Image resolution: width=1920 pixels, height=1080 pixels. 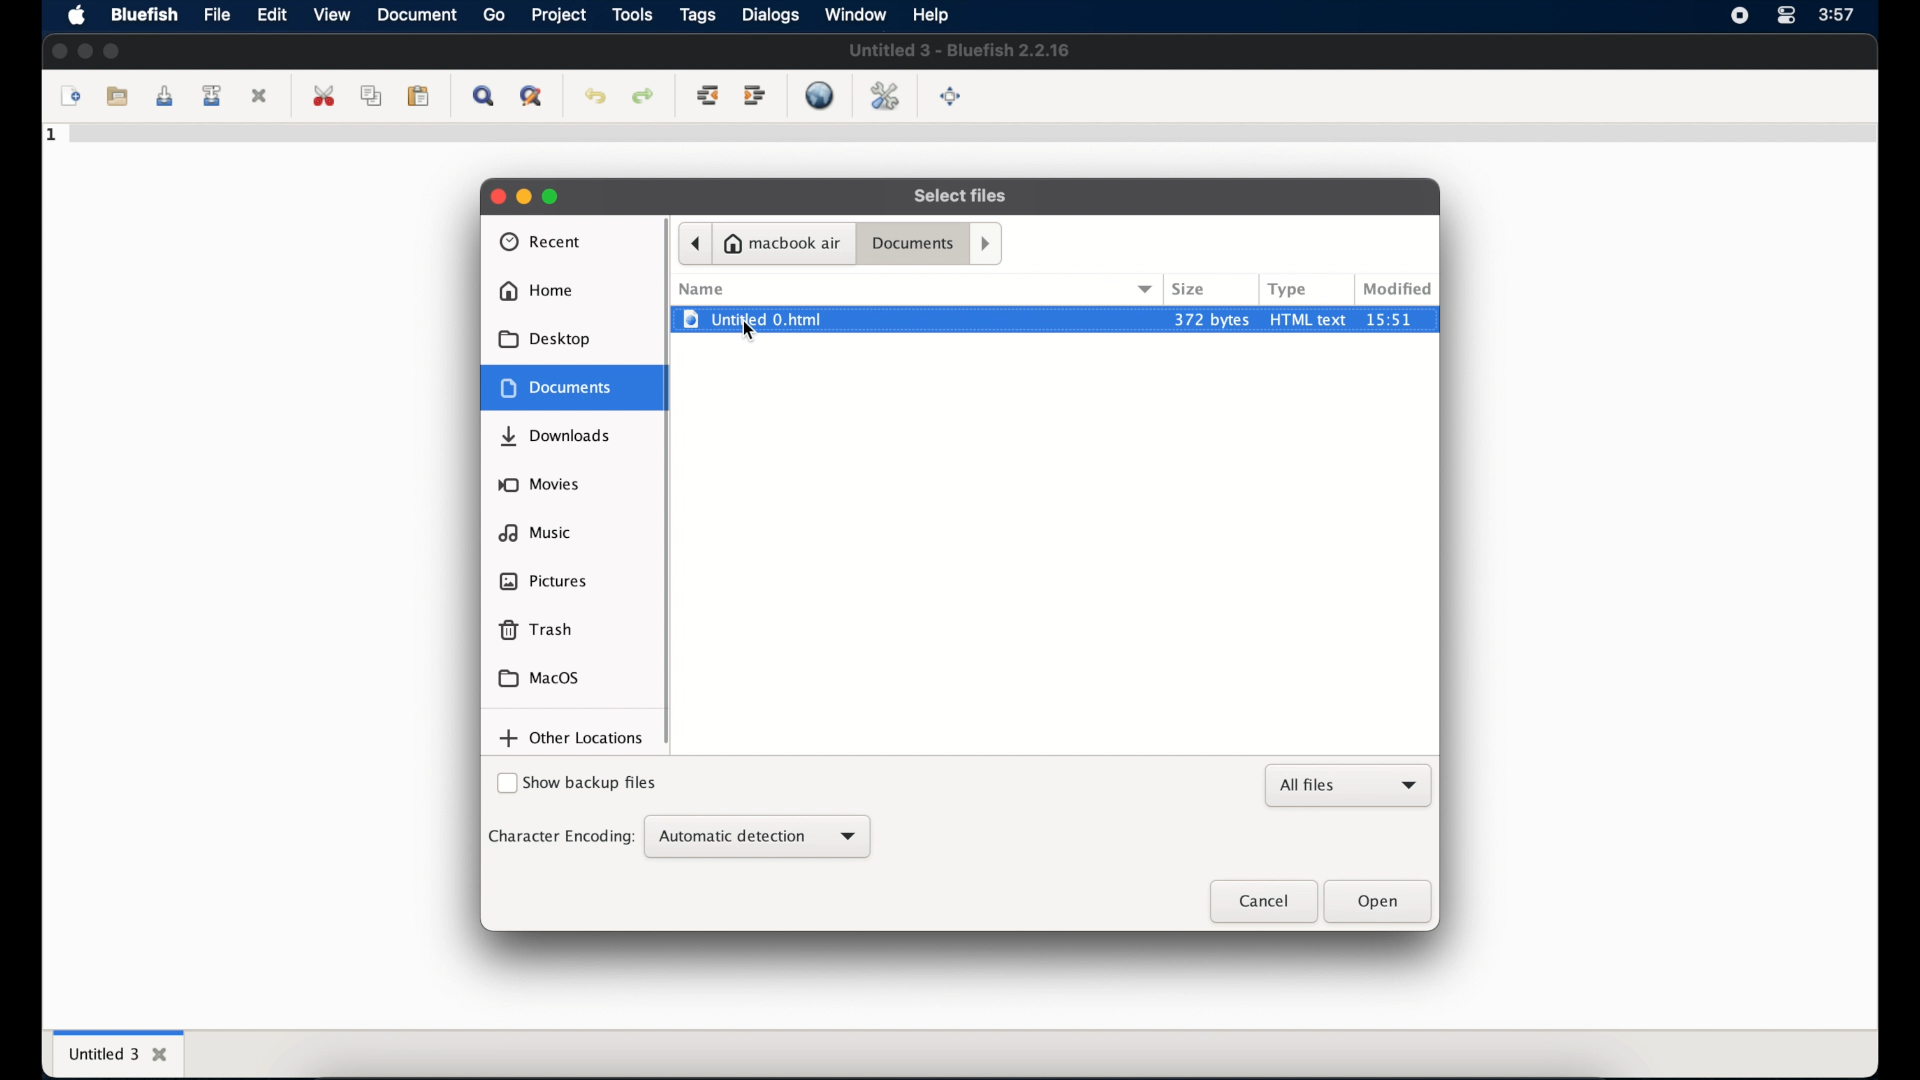 I want to click on screen recorder icon, so click(x=1739, y=16).